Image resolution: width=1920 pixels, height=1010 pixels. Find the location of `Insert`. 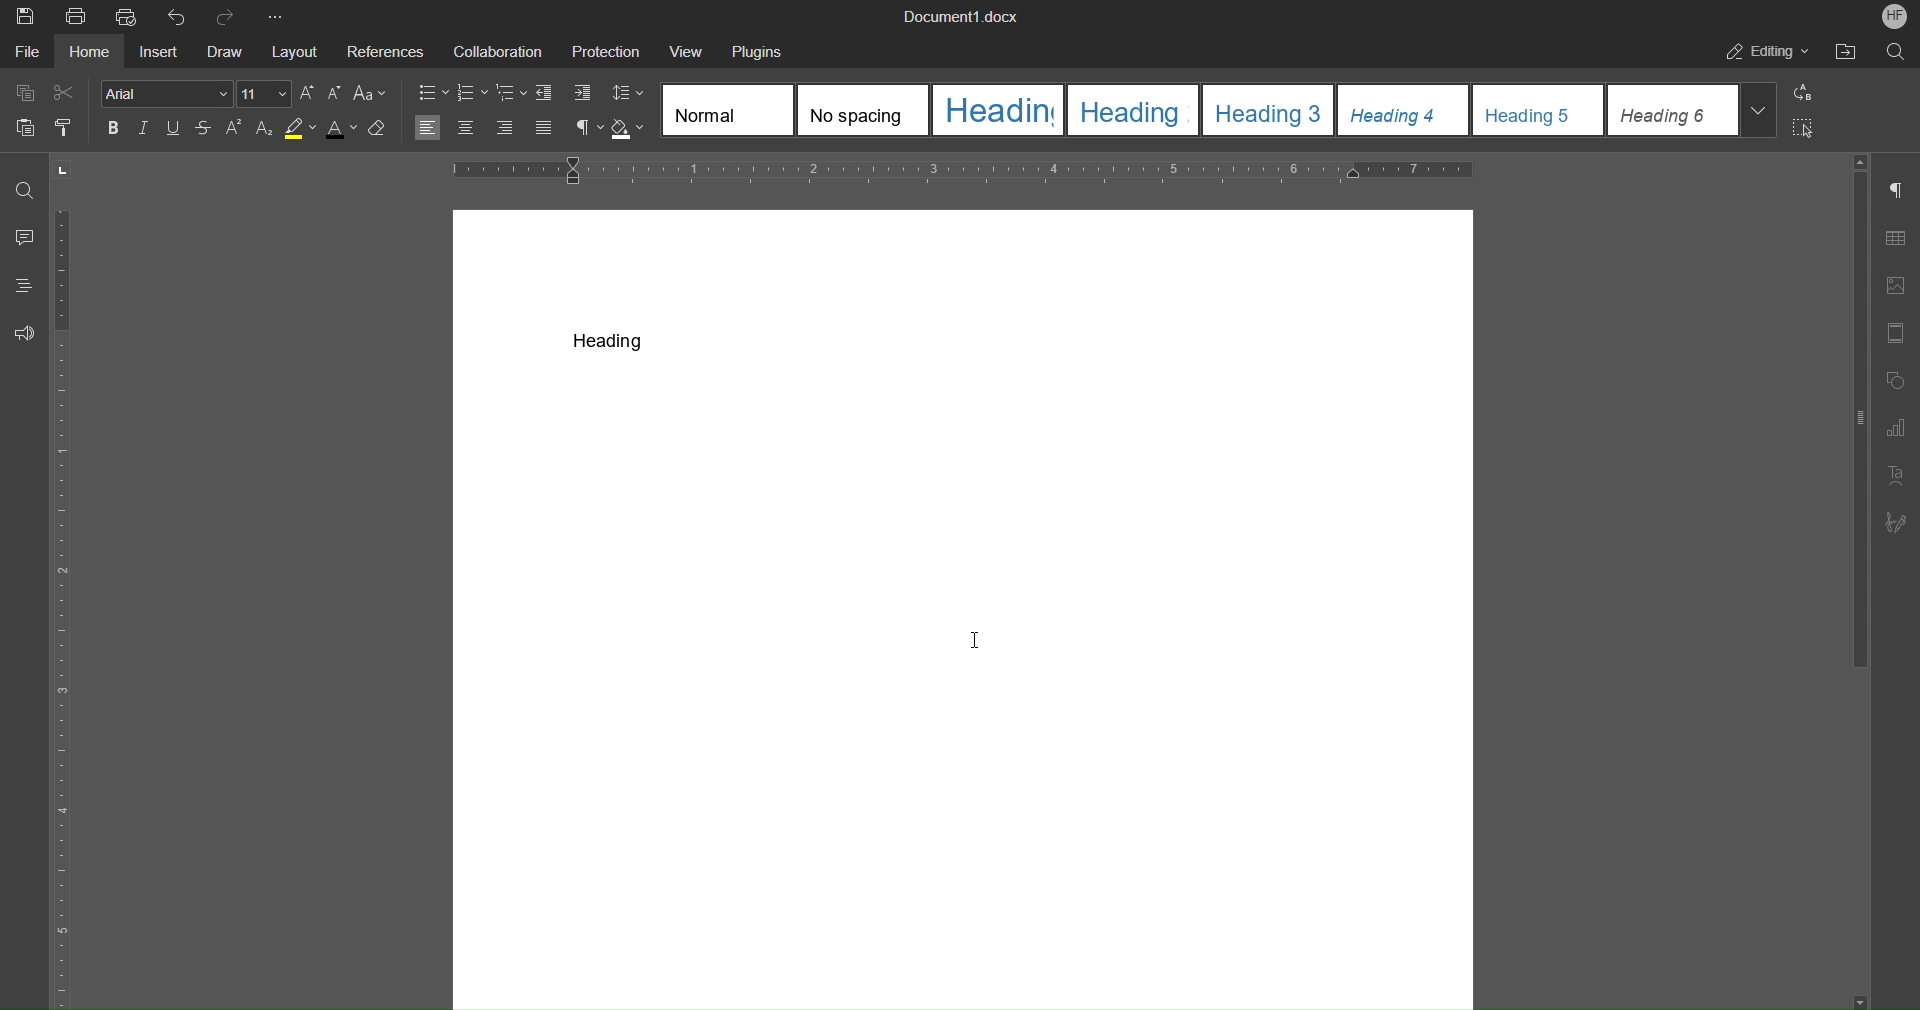

Insert is located at coordinates (161, 52).